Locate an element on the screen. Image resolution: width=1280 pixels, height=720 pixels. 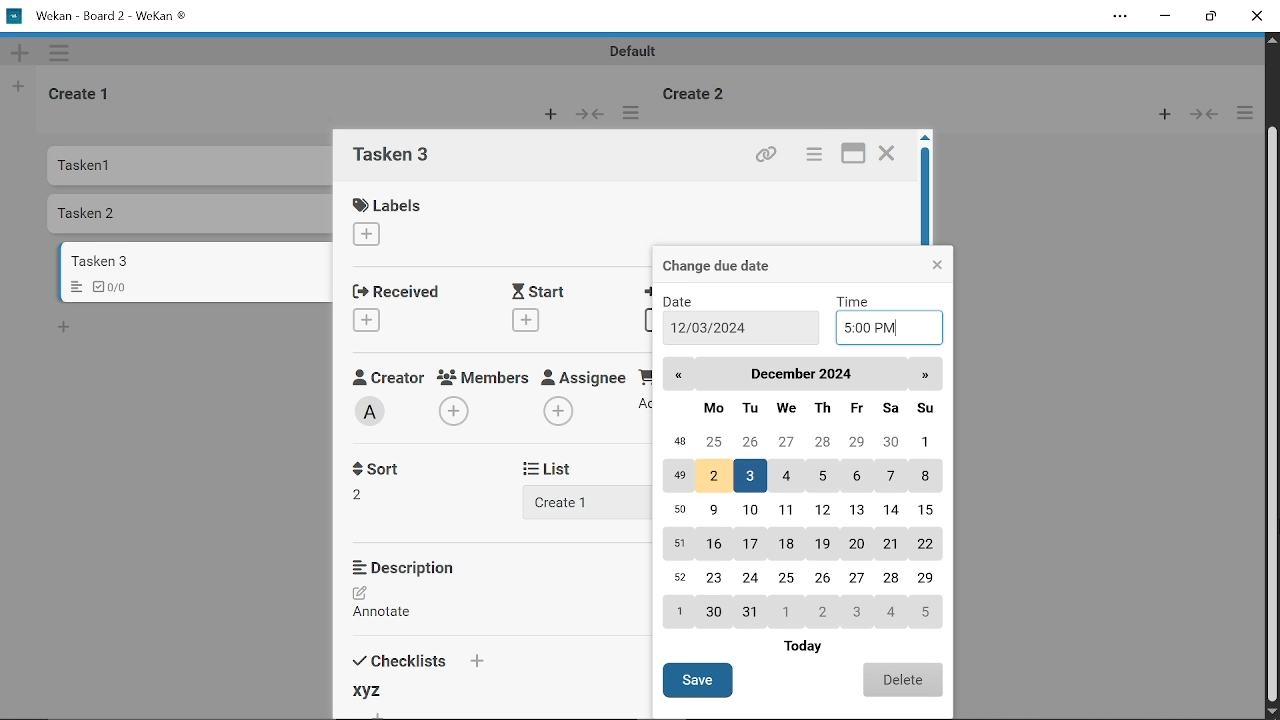
Sort is located at coordinates (382, 467).